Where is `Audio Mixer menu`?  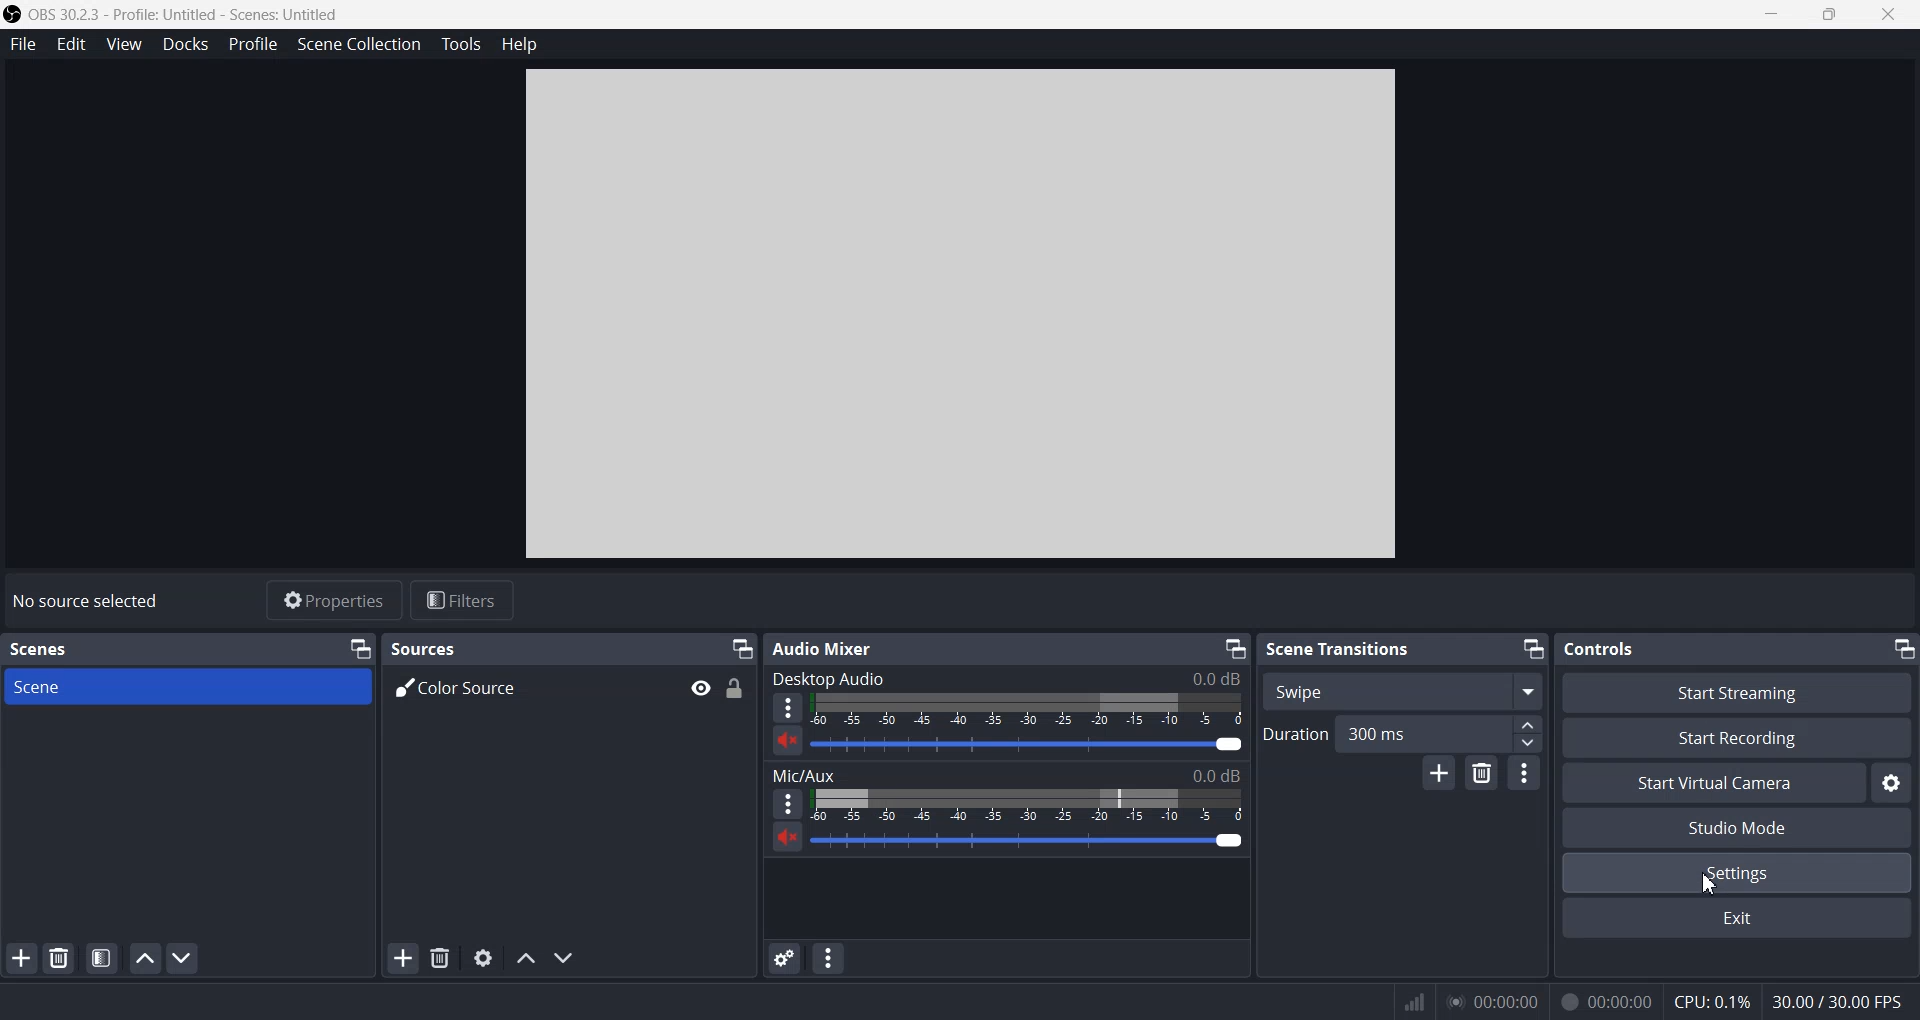 Audio Mixer menu is located at coordinates (828, 958).